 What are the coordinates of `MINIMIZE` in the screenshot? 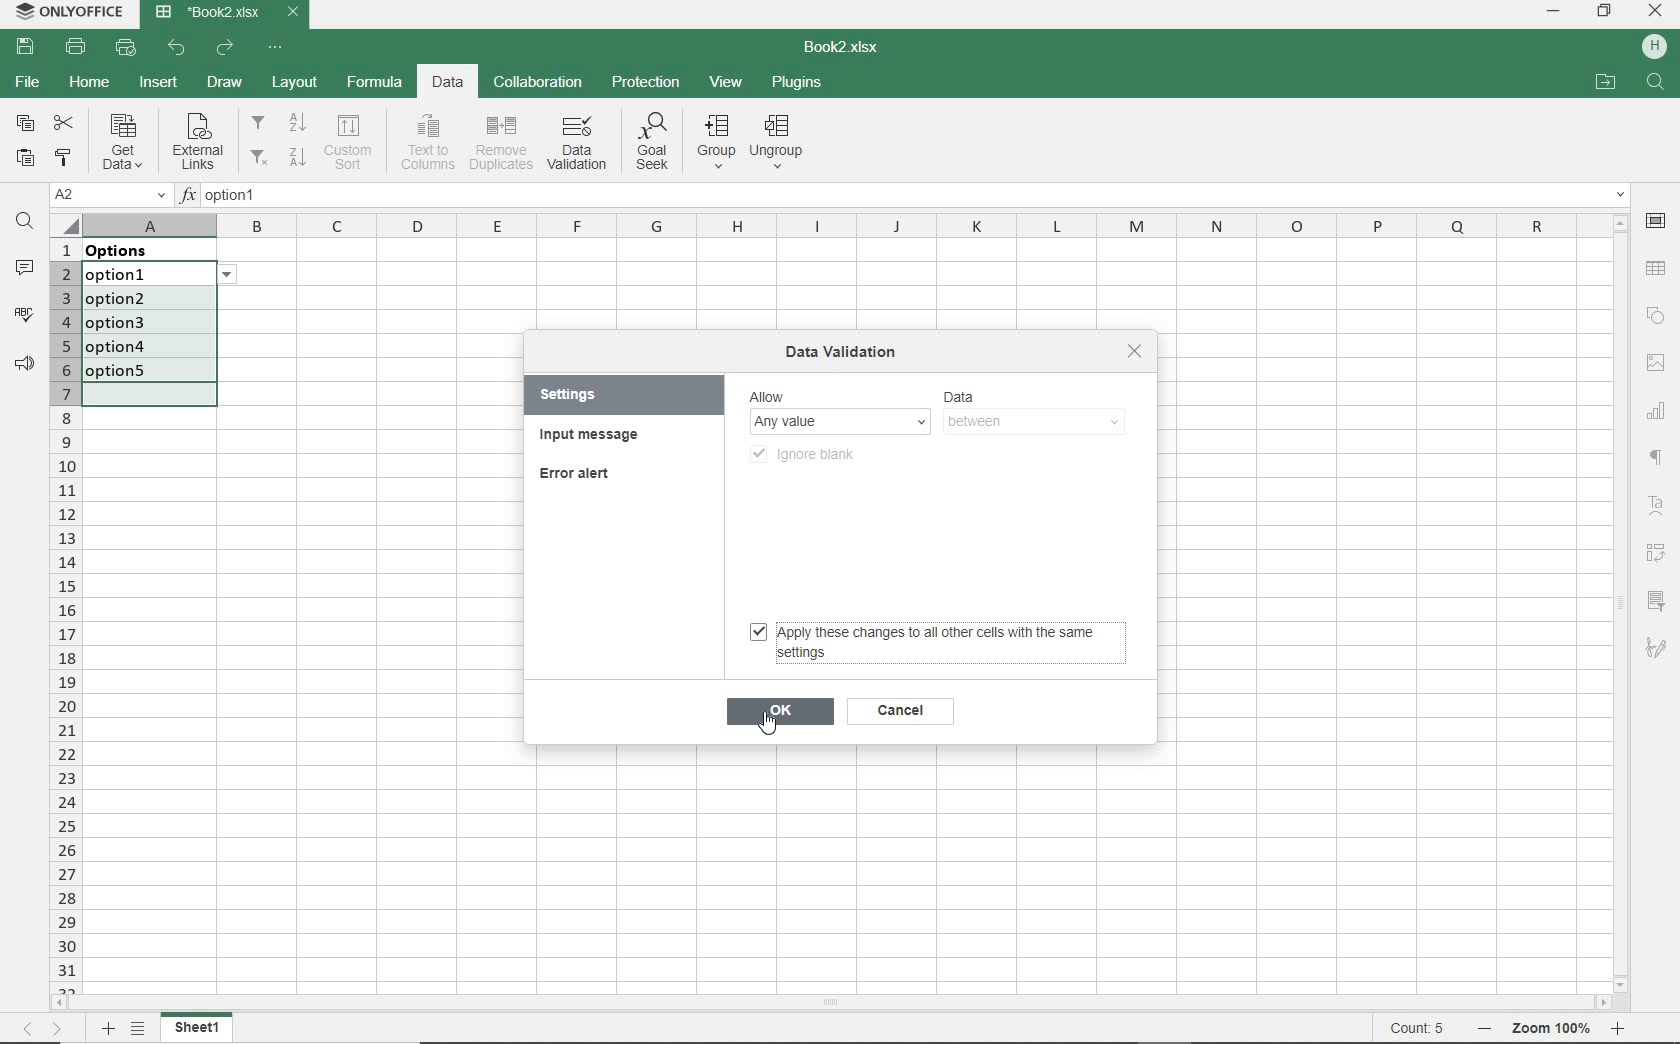 It's located at (1553, 11).